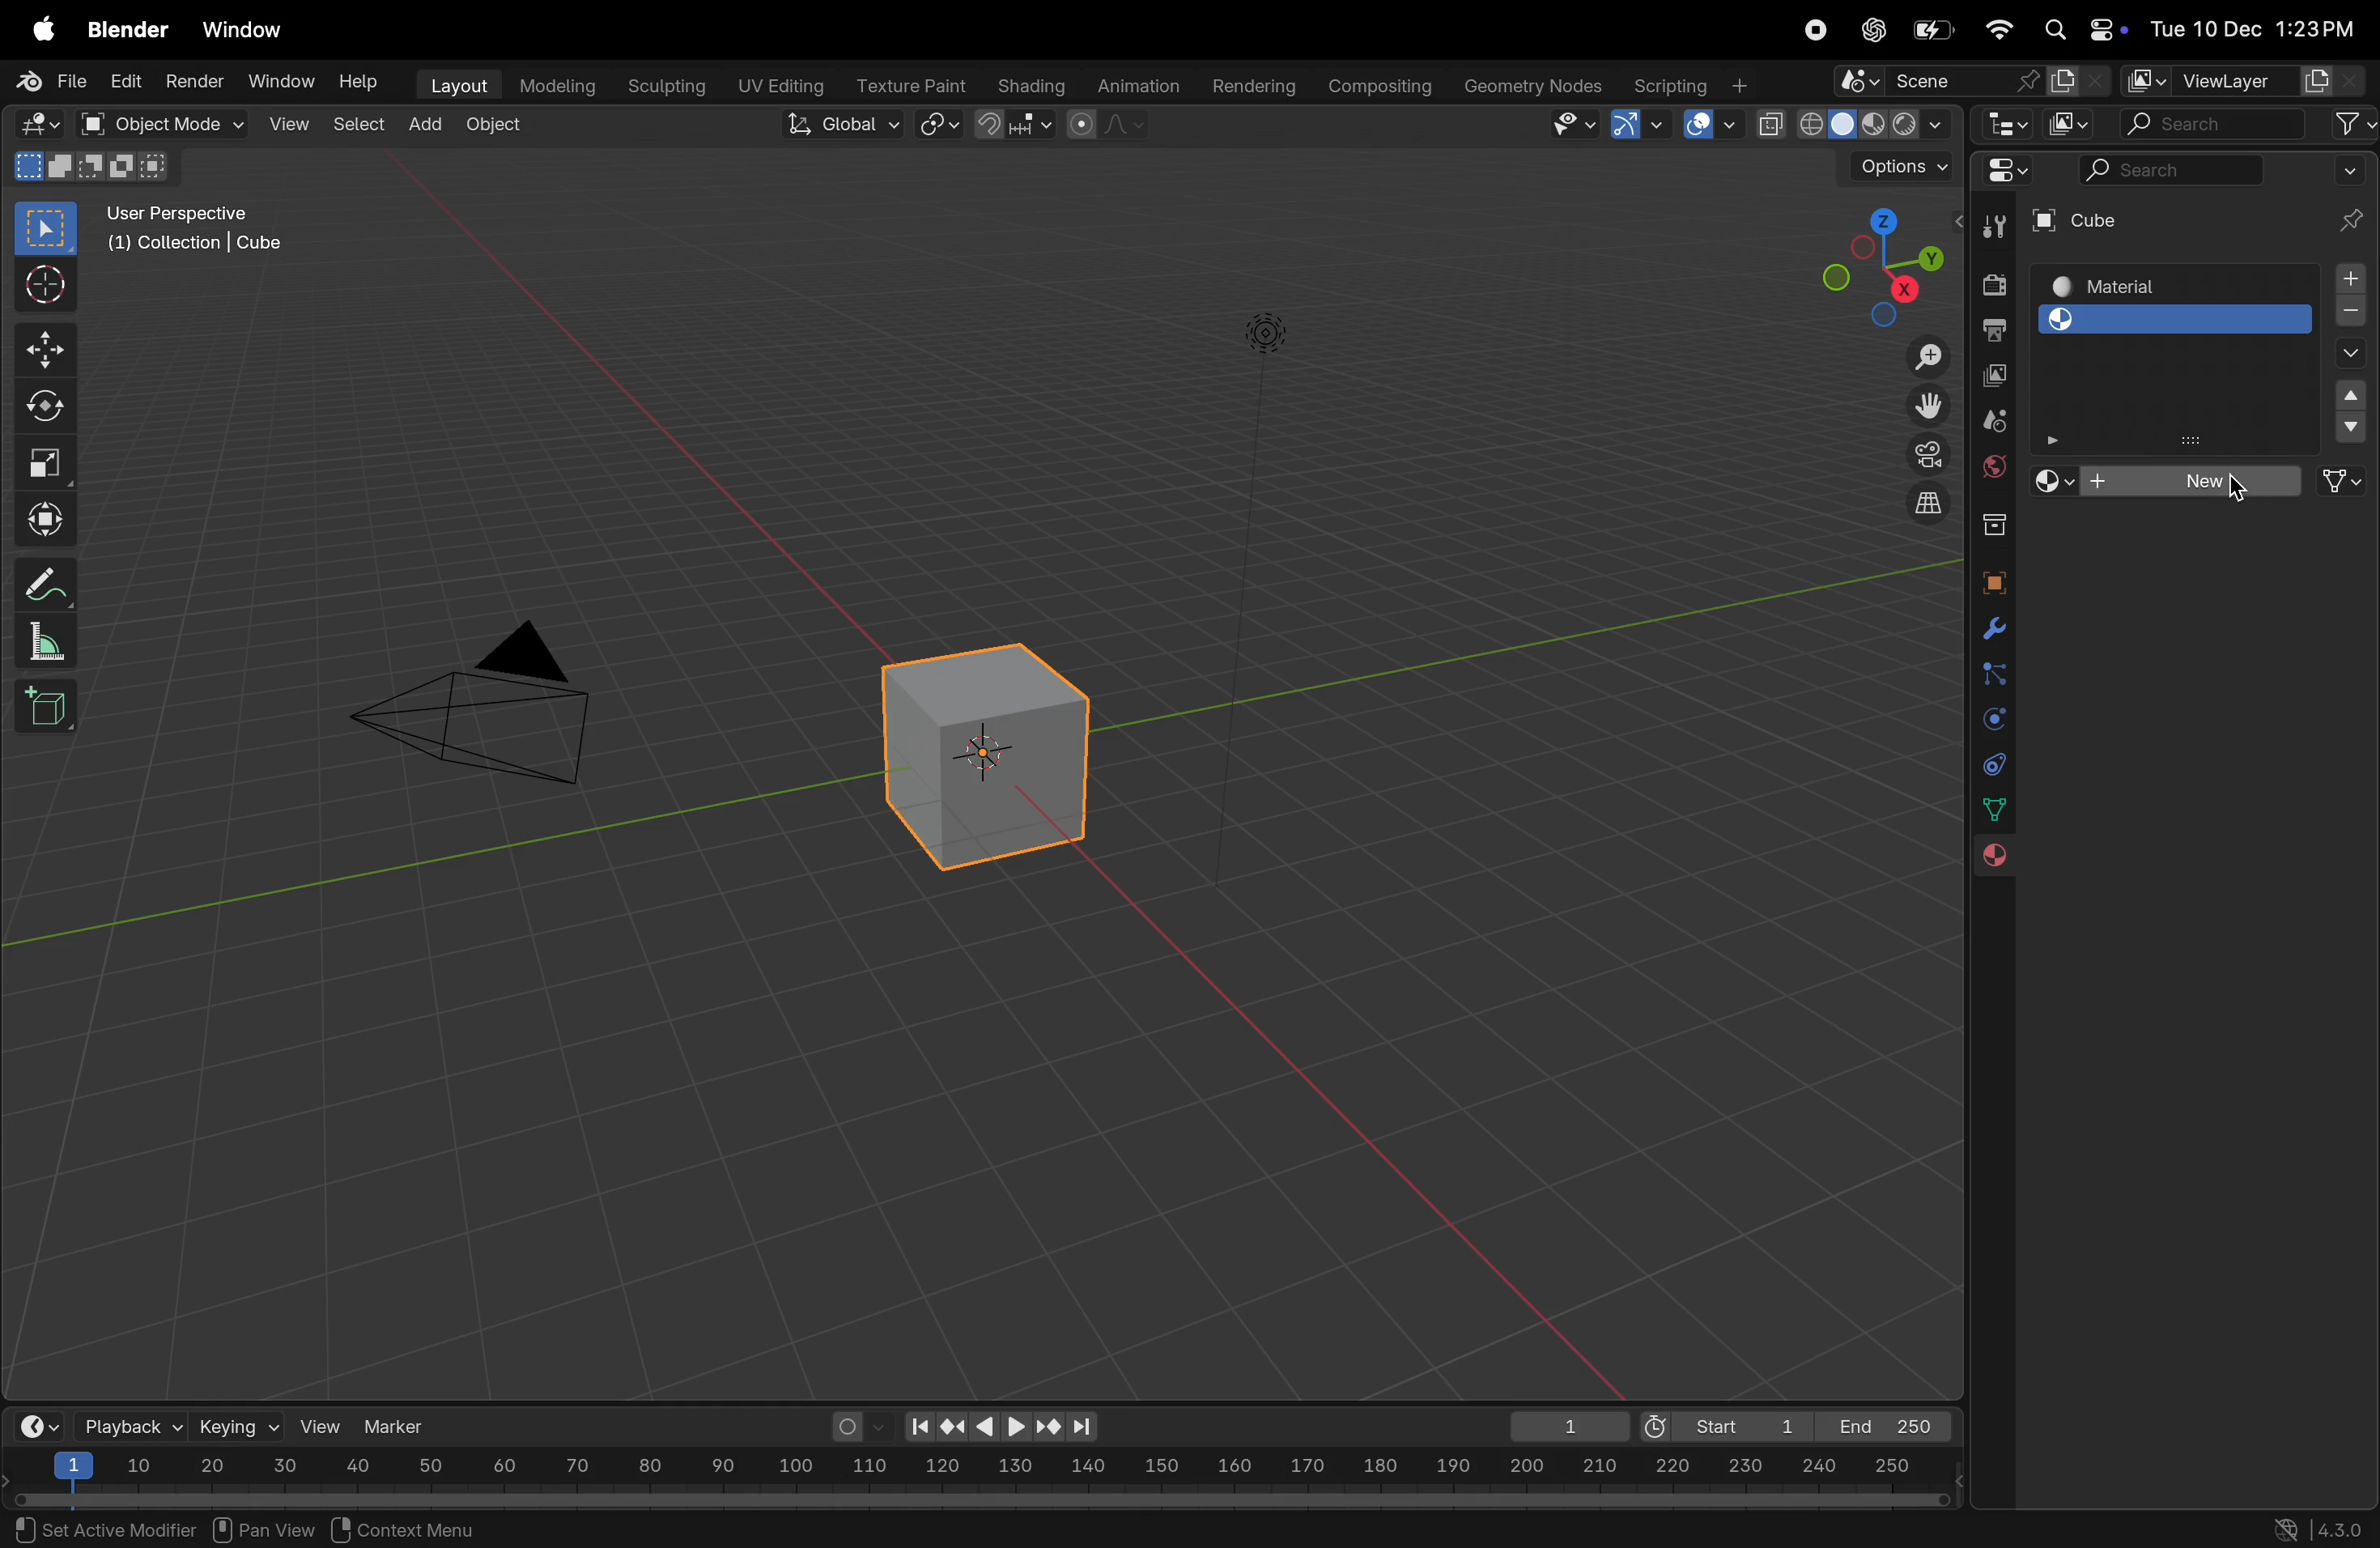 This screenshot has height=1548, width=2380. Describe the element at coordinates (908, 79) in the screenshot. I see `texture paint` at that location.